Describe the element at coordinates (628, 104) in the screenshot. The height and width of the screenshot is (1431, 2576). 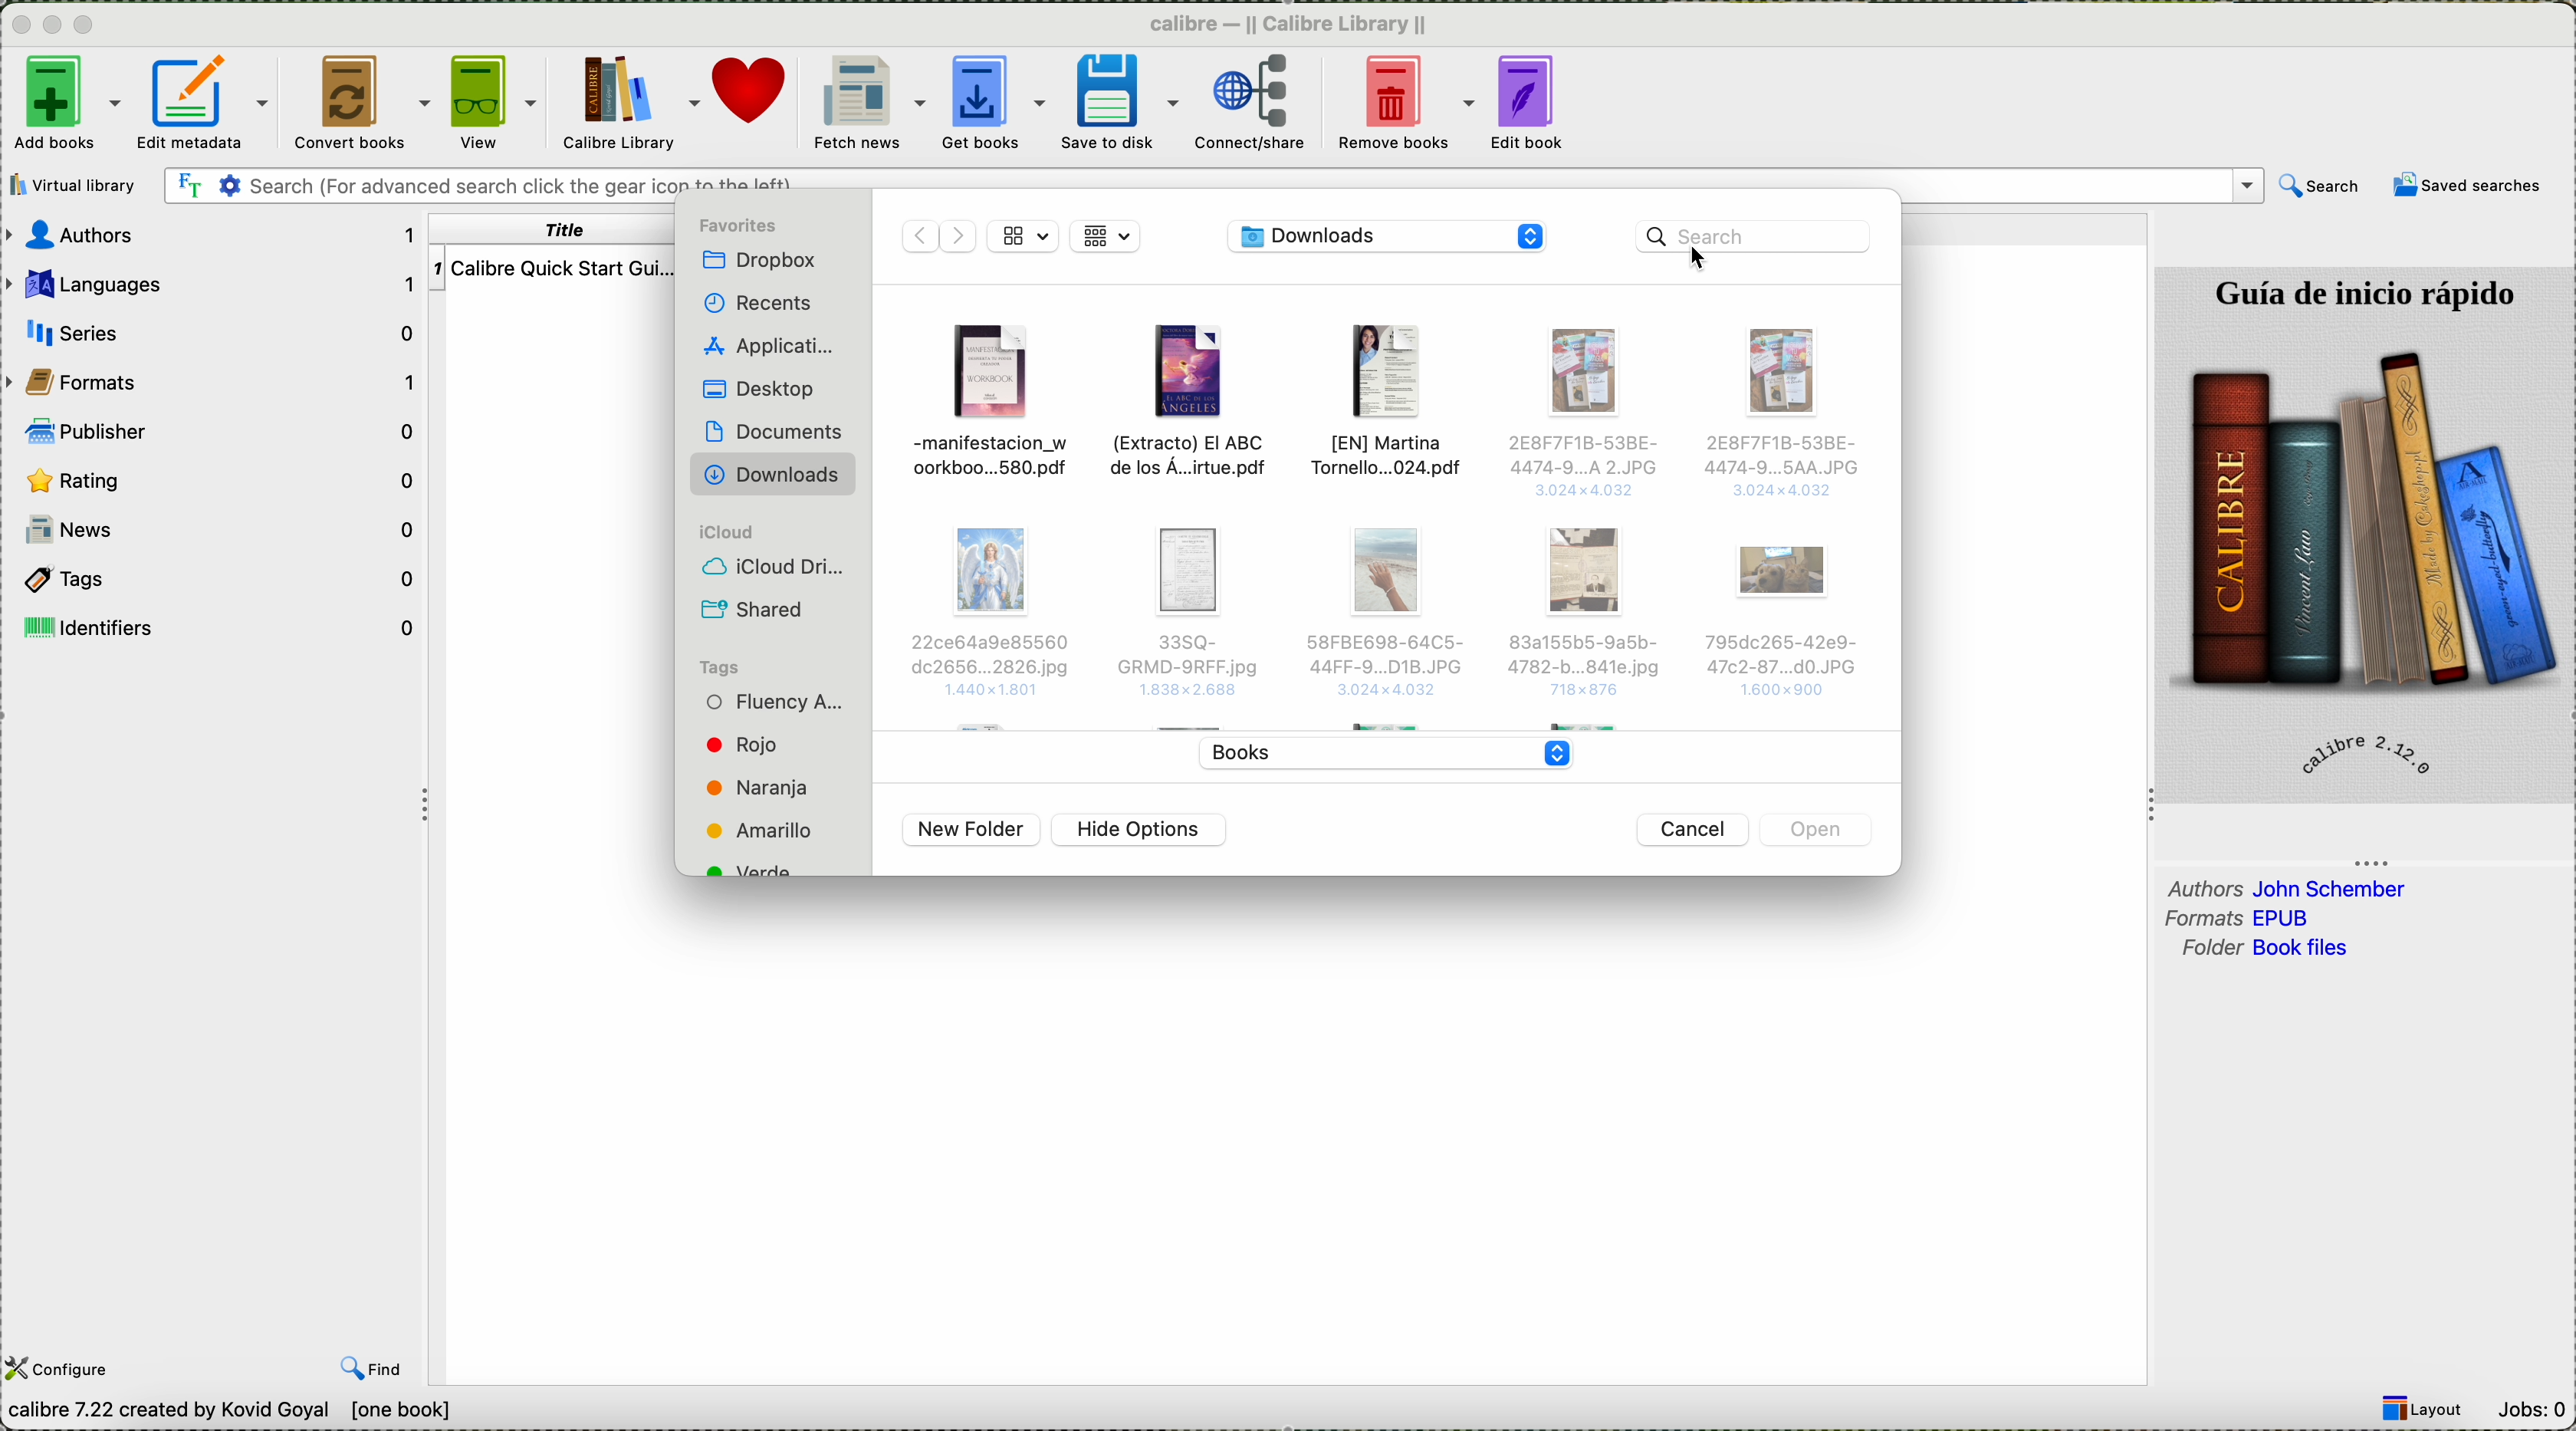
I see `Calibre library` at that location.